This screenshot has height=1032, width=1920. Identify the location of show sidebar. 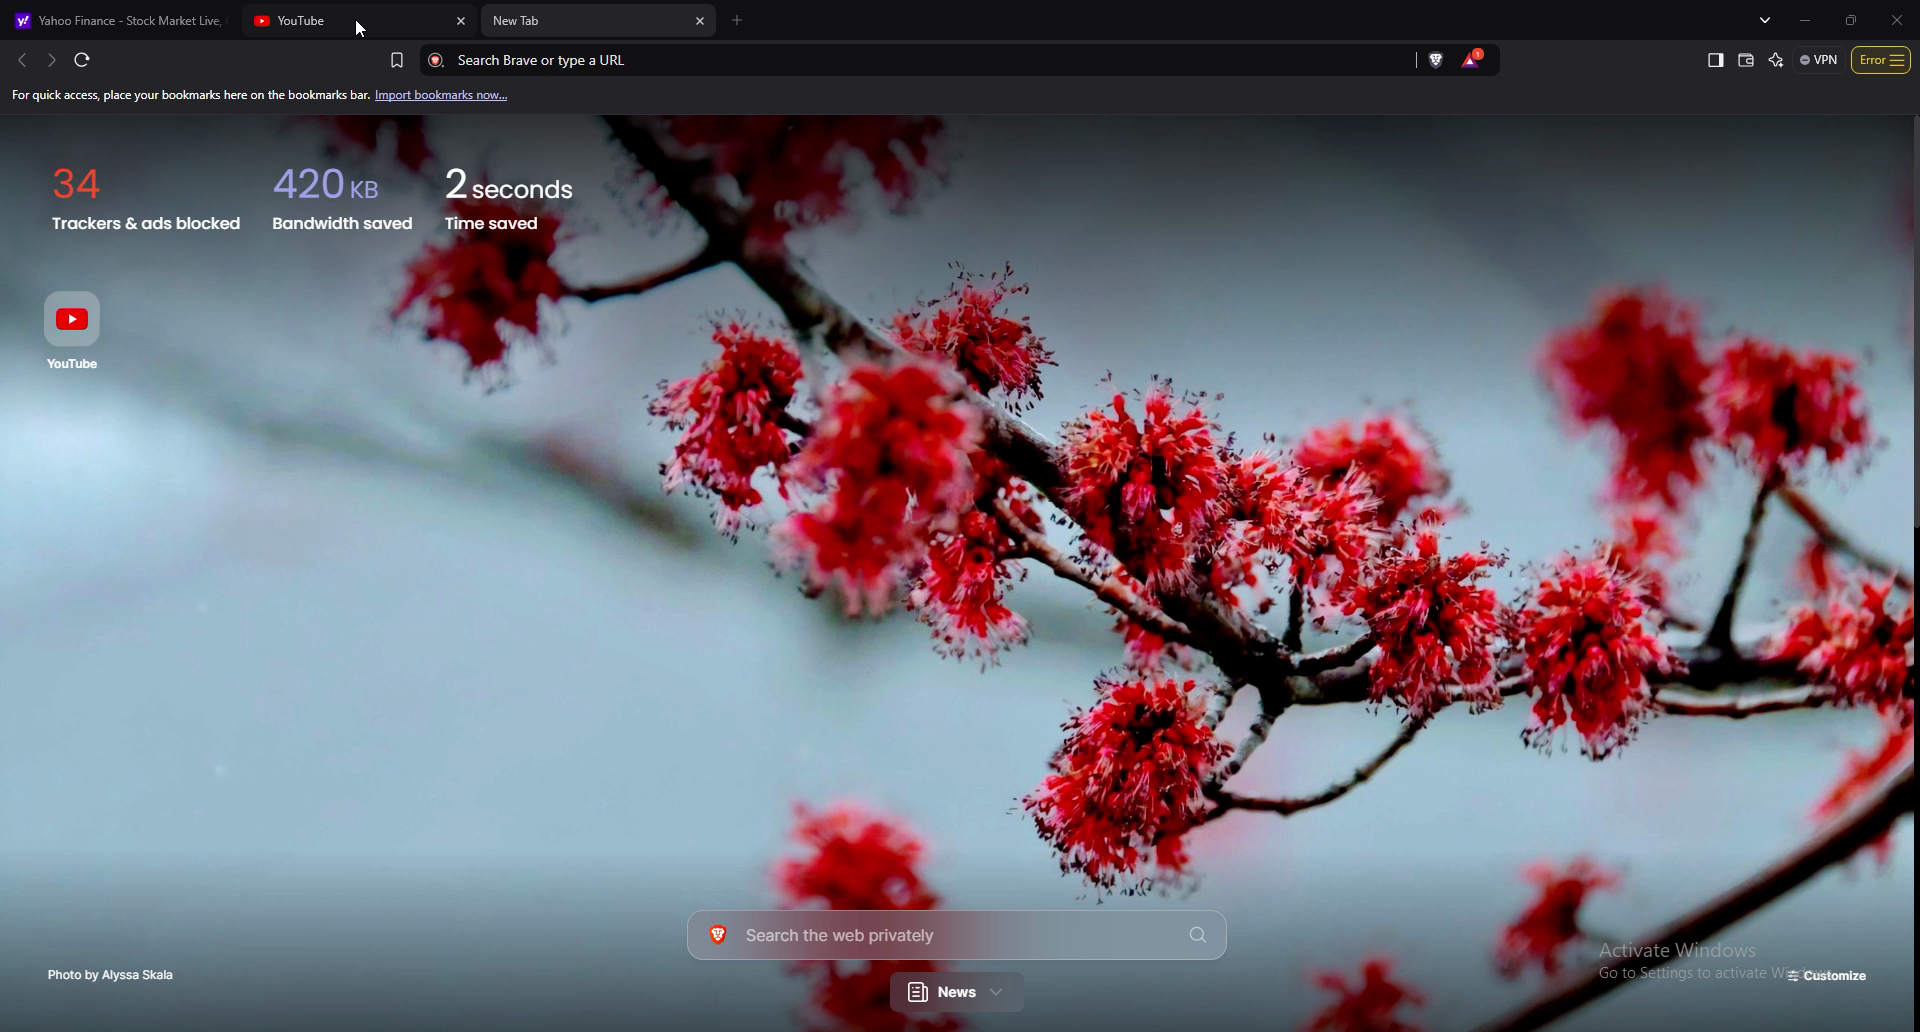
(1715, 61).